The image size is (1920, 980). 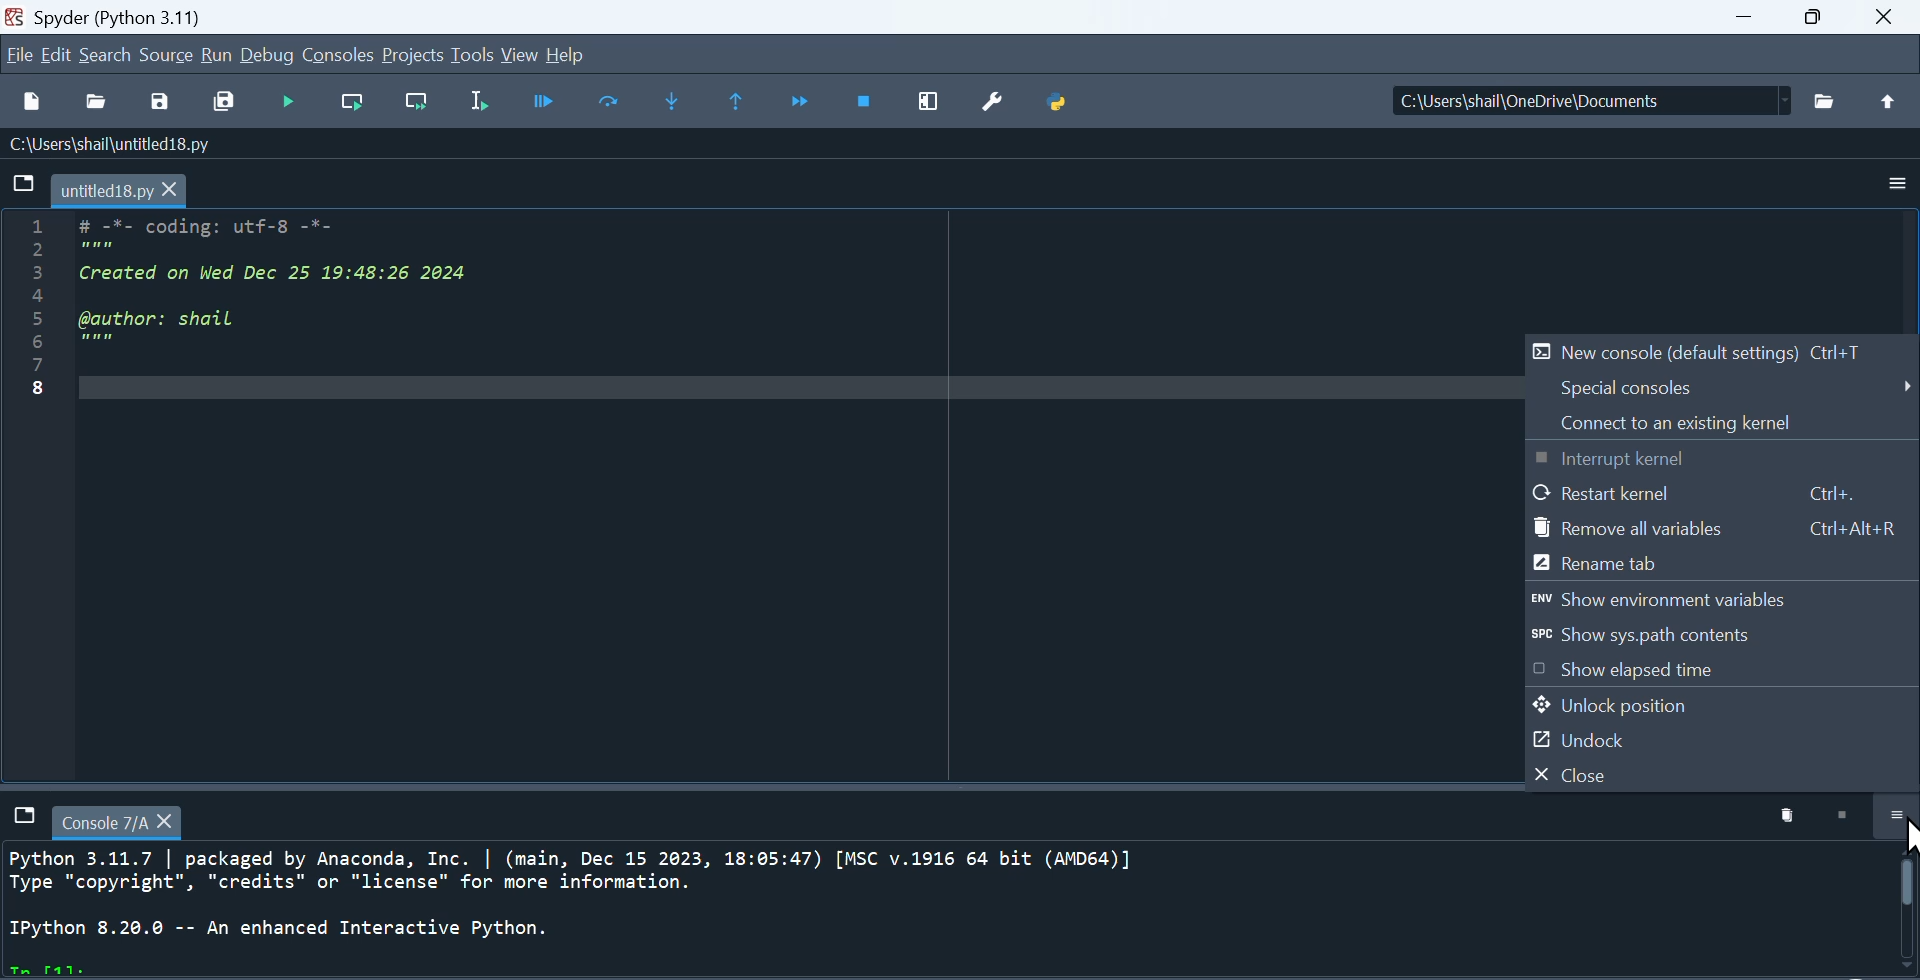 What do you see at coordinates (1722, 566) in the screenshot?
I see `rename tab` at bounding box center [1722, 566].